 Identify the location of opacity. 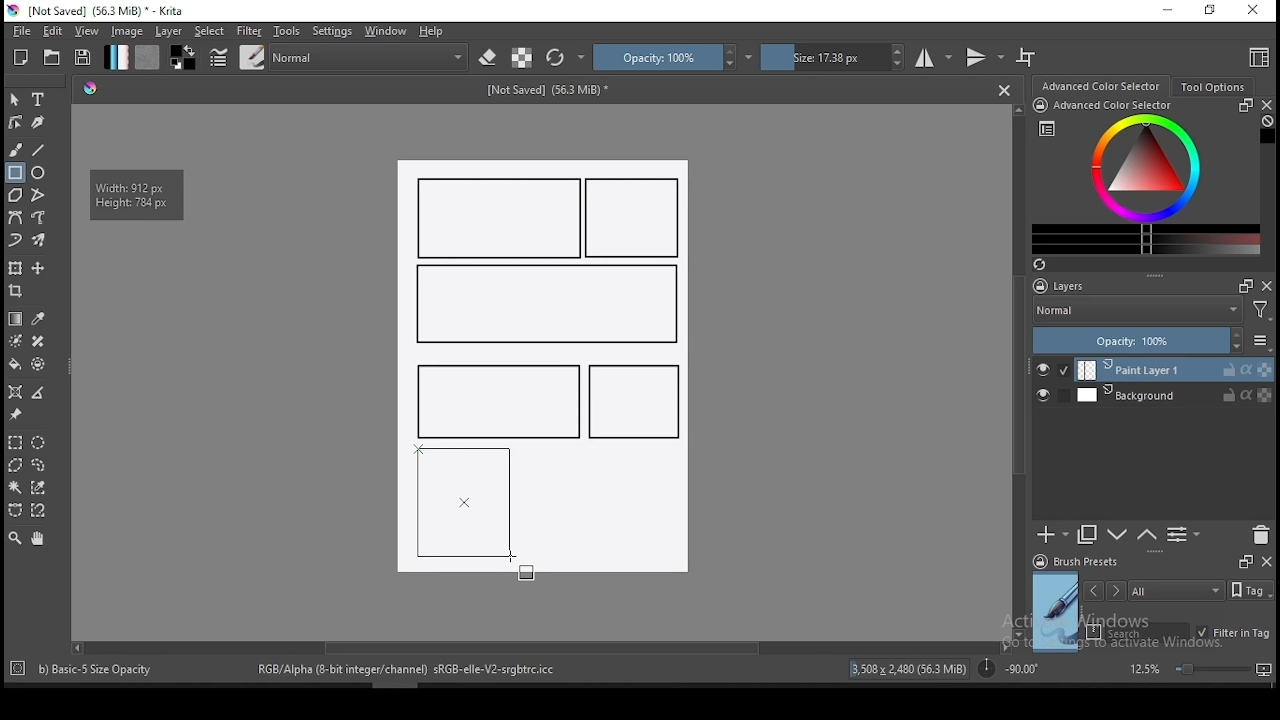
(673, 57).